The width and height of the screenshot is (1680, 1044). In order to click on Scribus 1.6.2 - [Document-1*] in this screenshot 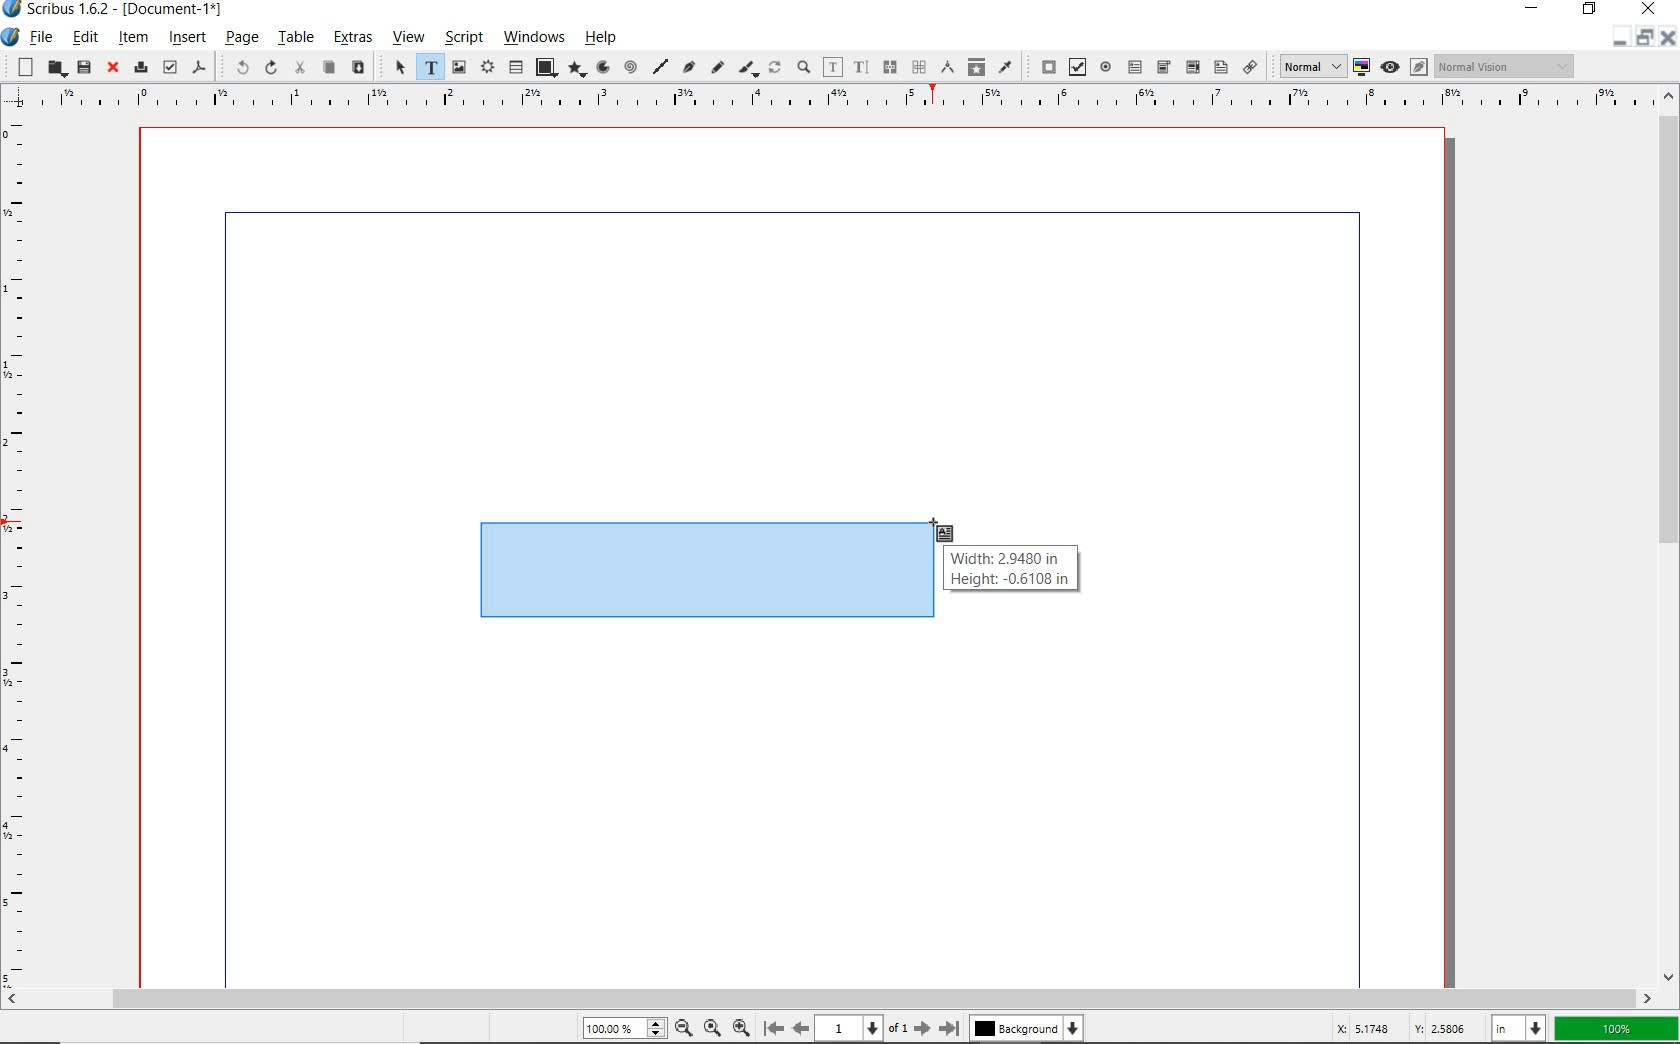, I will do `click(119, 12)`.